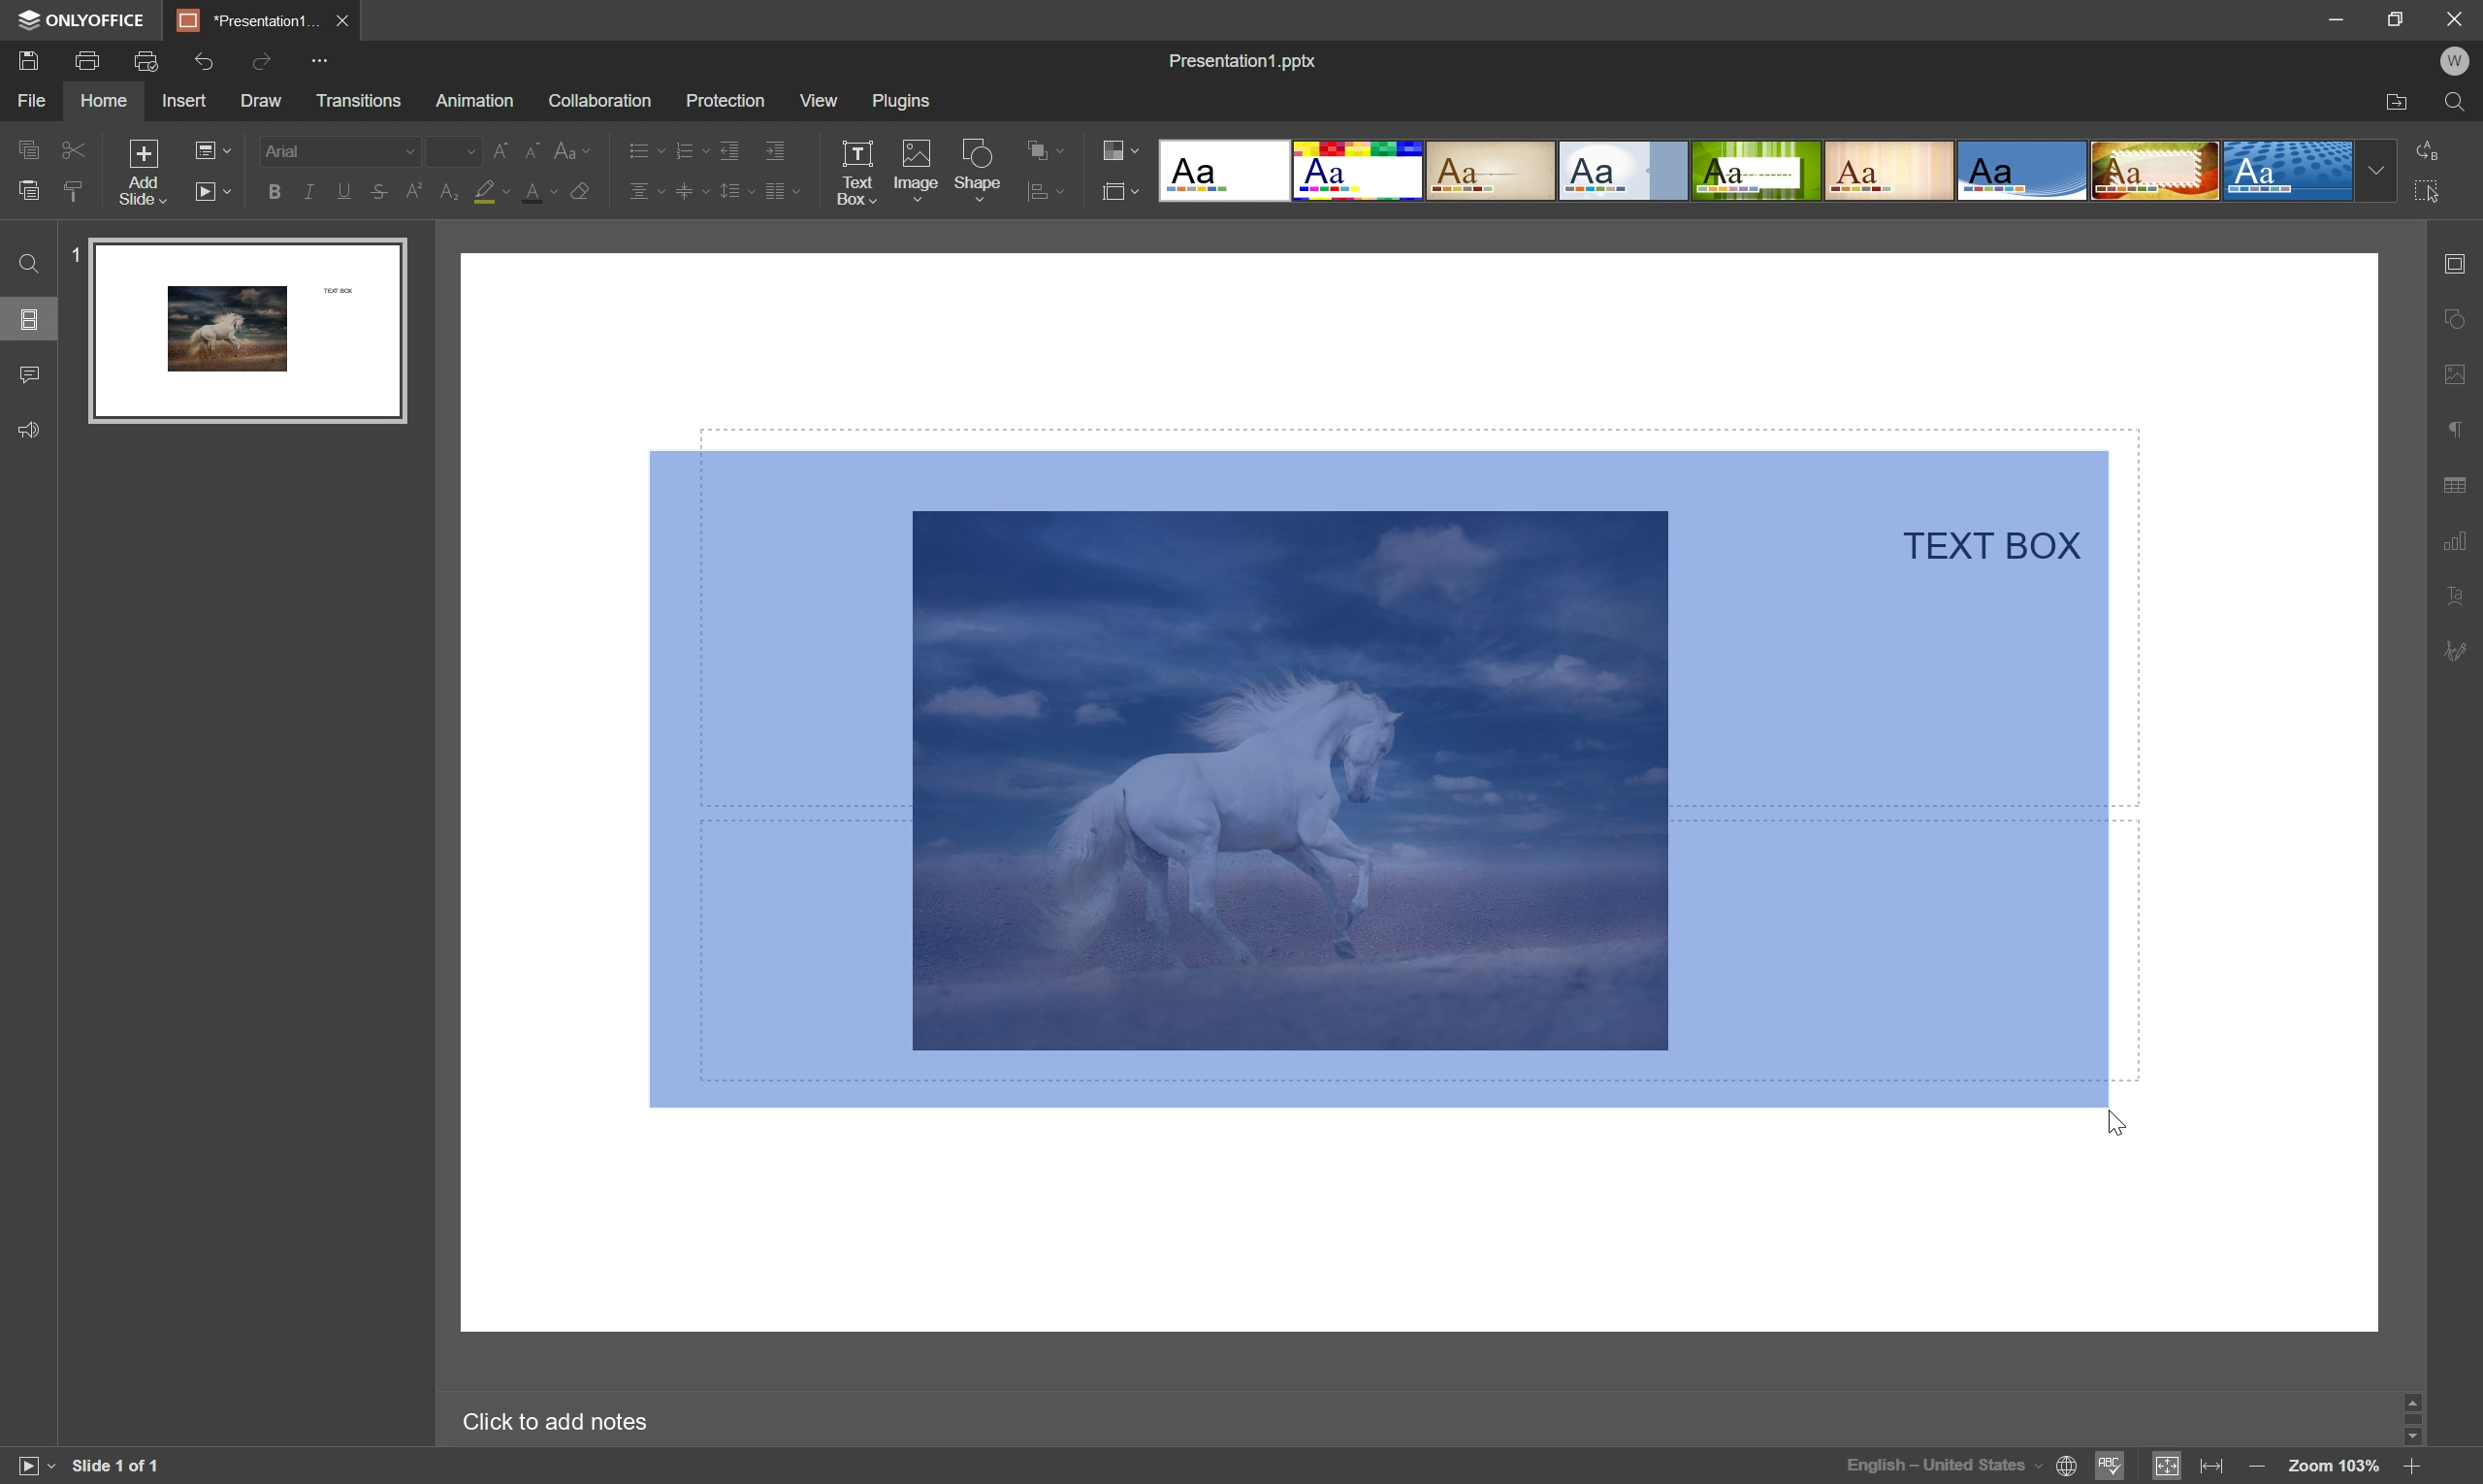 The image size is (2483, 1484). Describe the element at coordinates (2398, 105) in the screenshot. I see `open file location` at that location.